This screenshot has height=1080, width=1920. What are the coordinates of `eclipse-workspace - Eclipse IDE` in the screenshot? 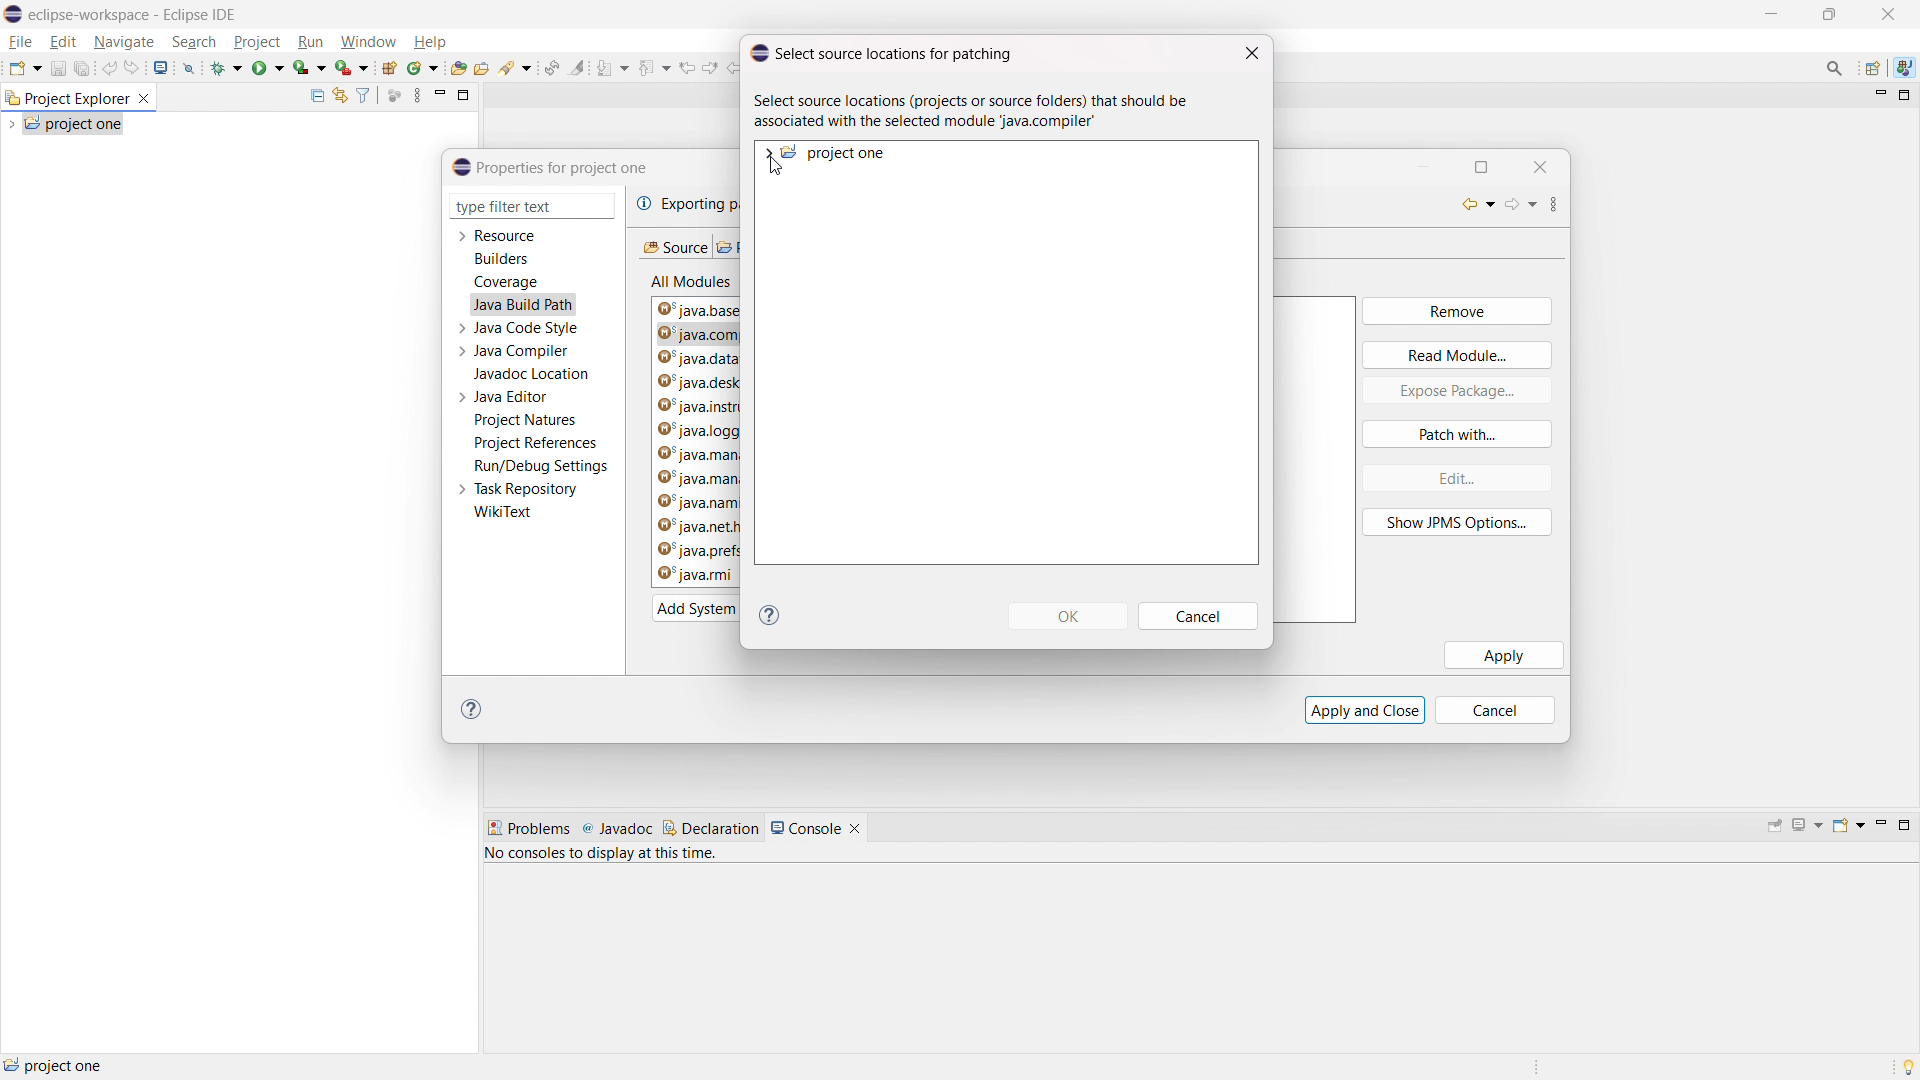 It's located at (133, 15).